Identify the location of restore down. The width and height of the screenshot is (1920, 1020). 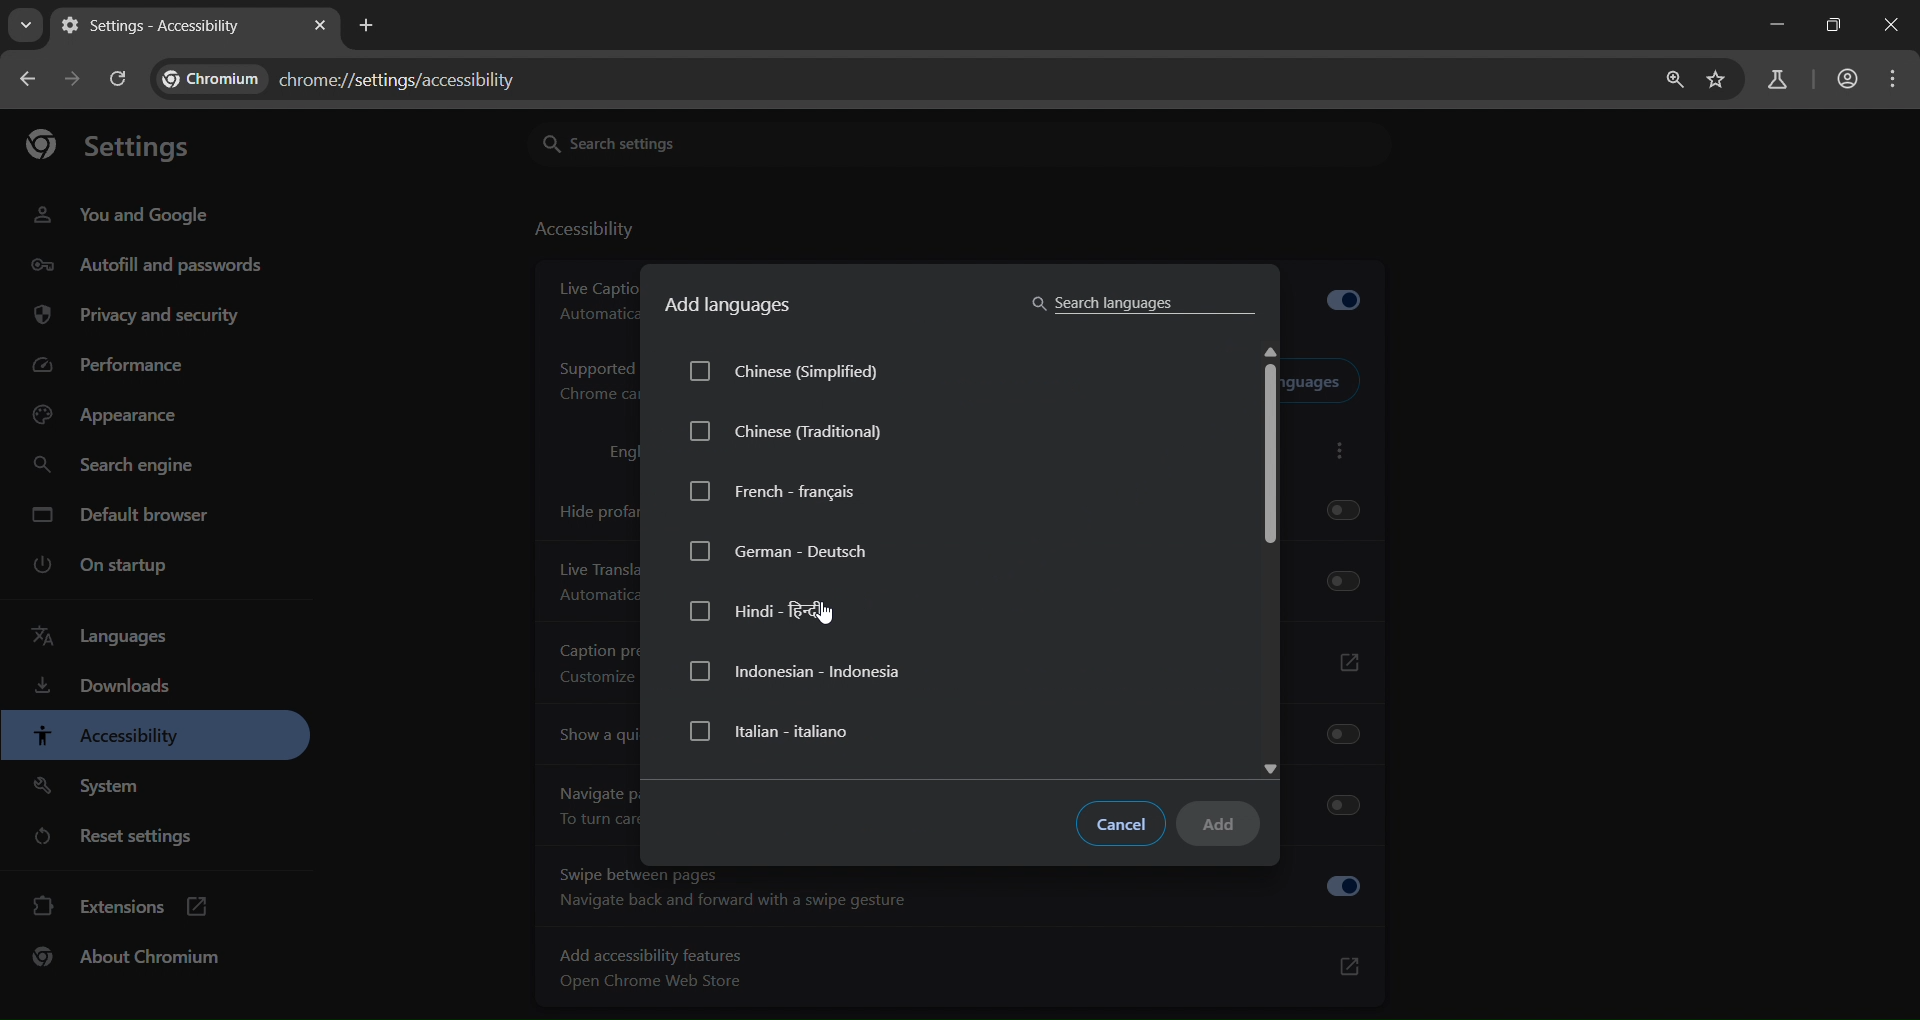
(1831, 24).